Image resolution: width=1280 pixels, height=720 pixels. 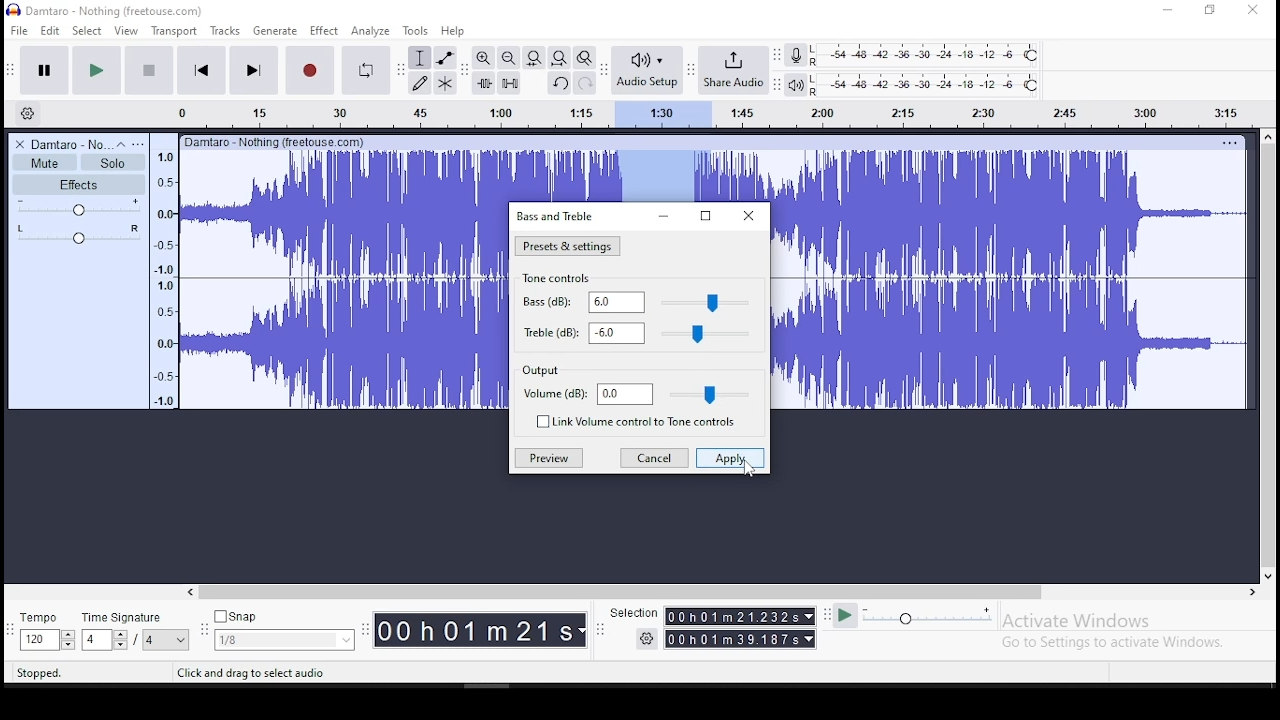 What do you see at coordinates (1210, 10) in the screenshot?
I see `Maximize` at bounding box center [1210, 10].